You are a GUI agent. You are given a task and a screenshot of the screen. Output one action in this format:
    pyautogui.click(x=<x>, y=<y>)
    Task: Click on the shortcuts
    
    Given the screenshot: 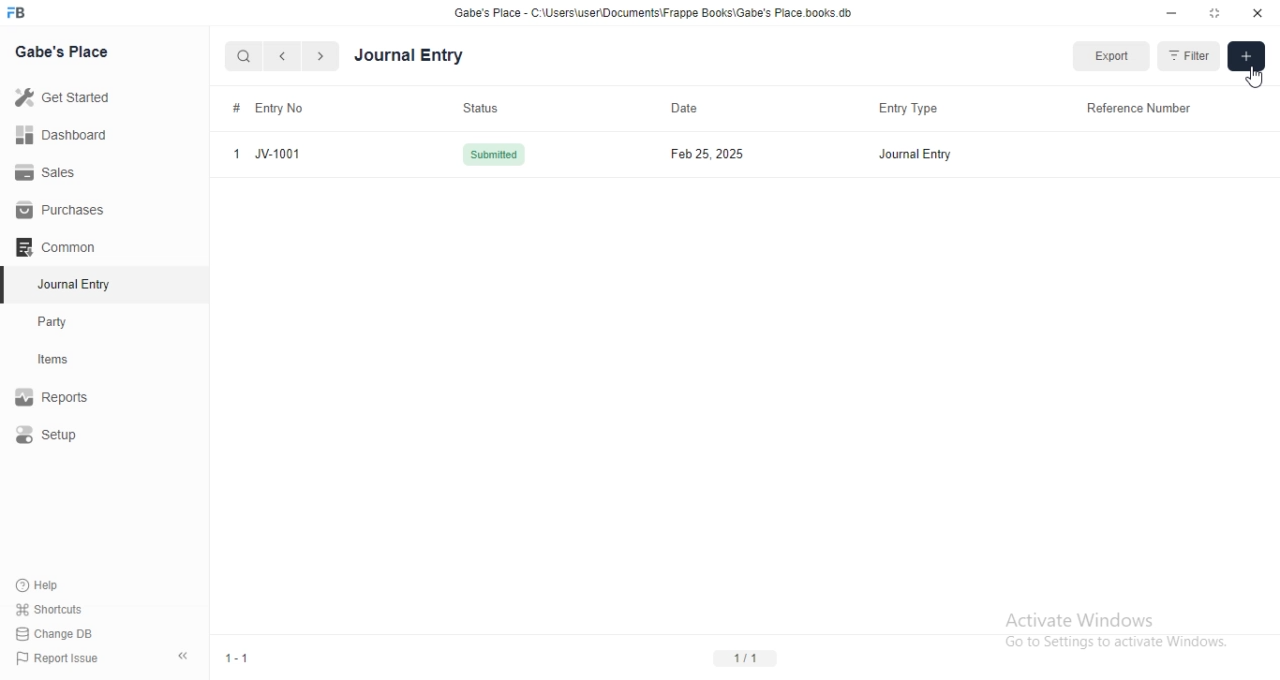 What is the action you would take?
    pyautogui.click(x=62, y=608)
    